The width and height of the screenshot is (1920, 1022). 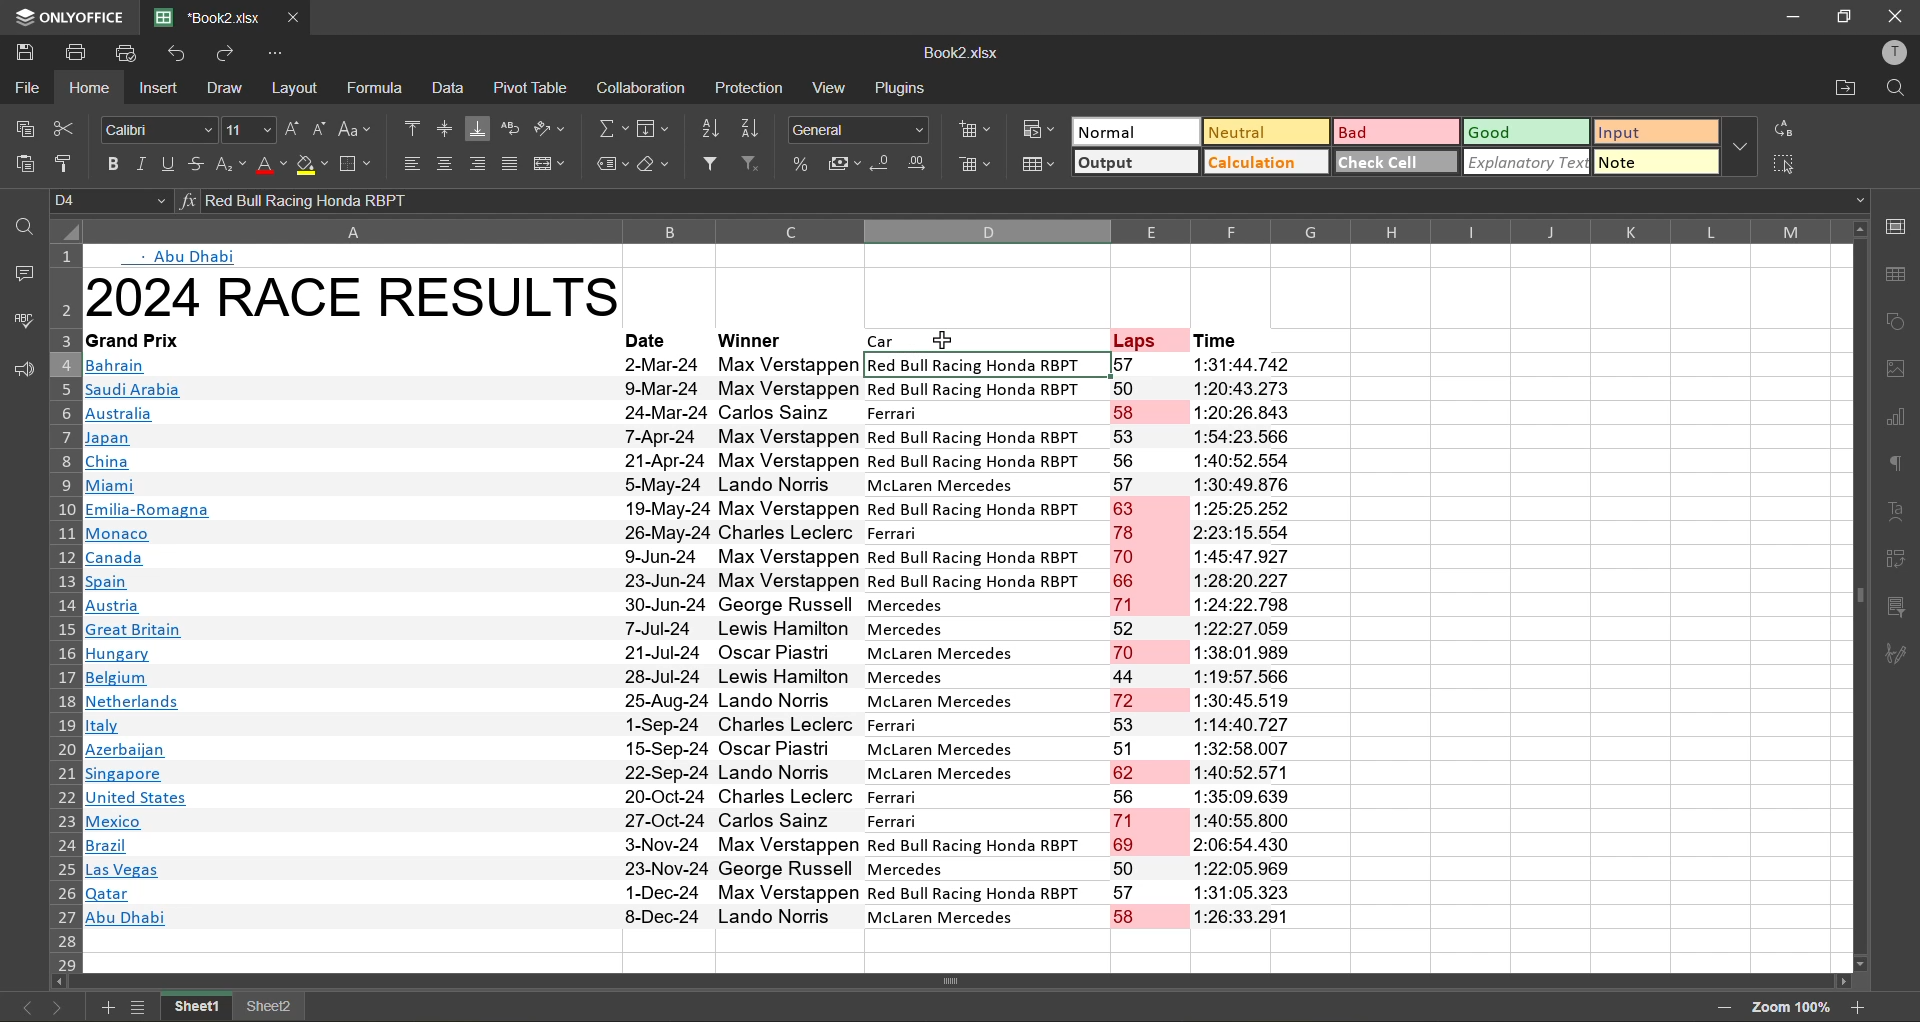 I want to click on percent, so click(x=802, y=163).